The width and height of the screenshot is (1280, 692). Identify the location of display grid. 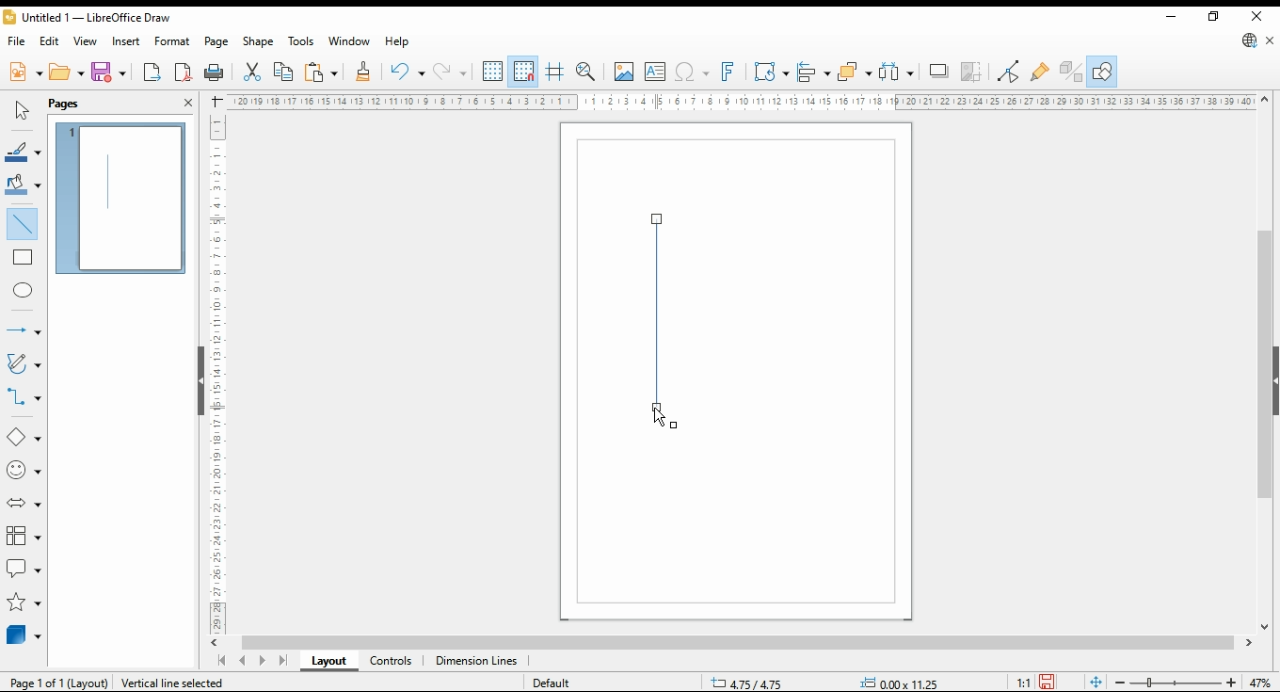
(493, 70).